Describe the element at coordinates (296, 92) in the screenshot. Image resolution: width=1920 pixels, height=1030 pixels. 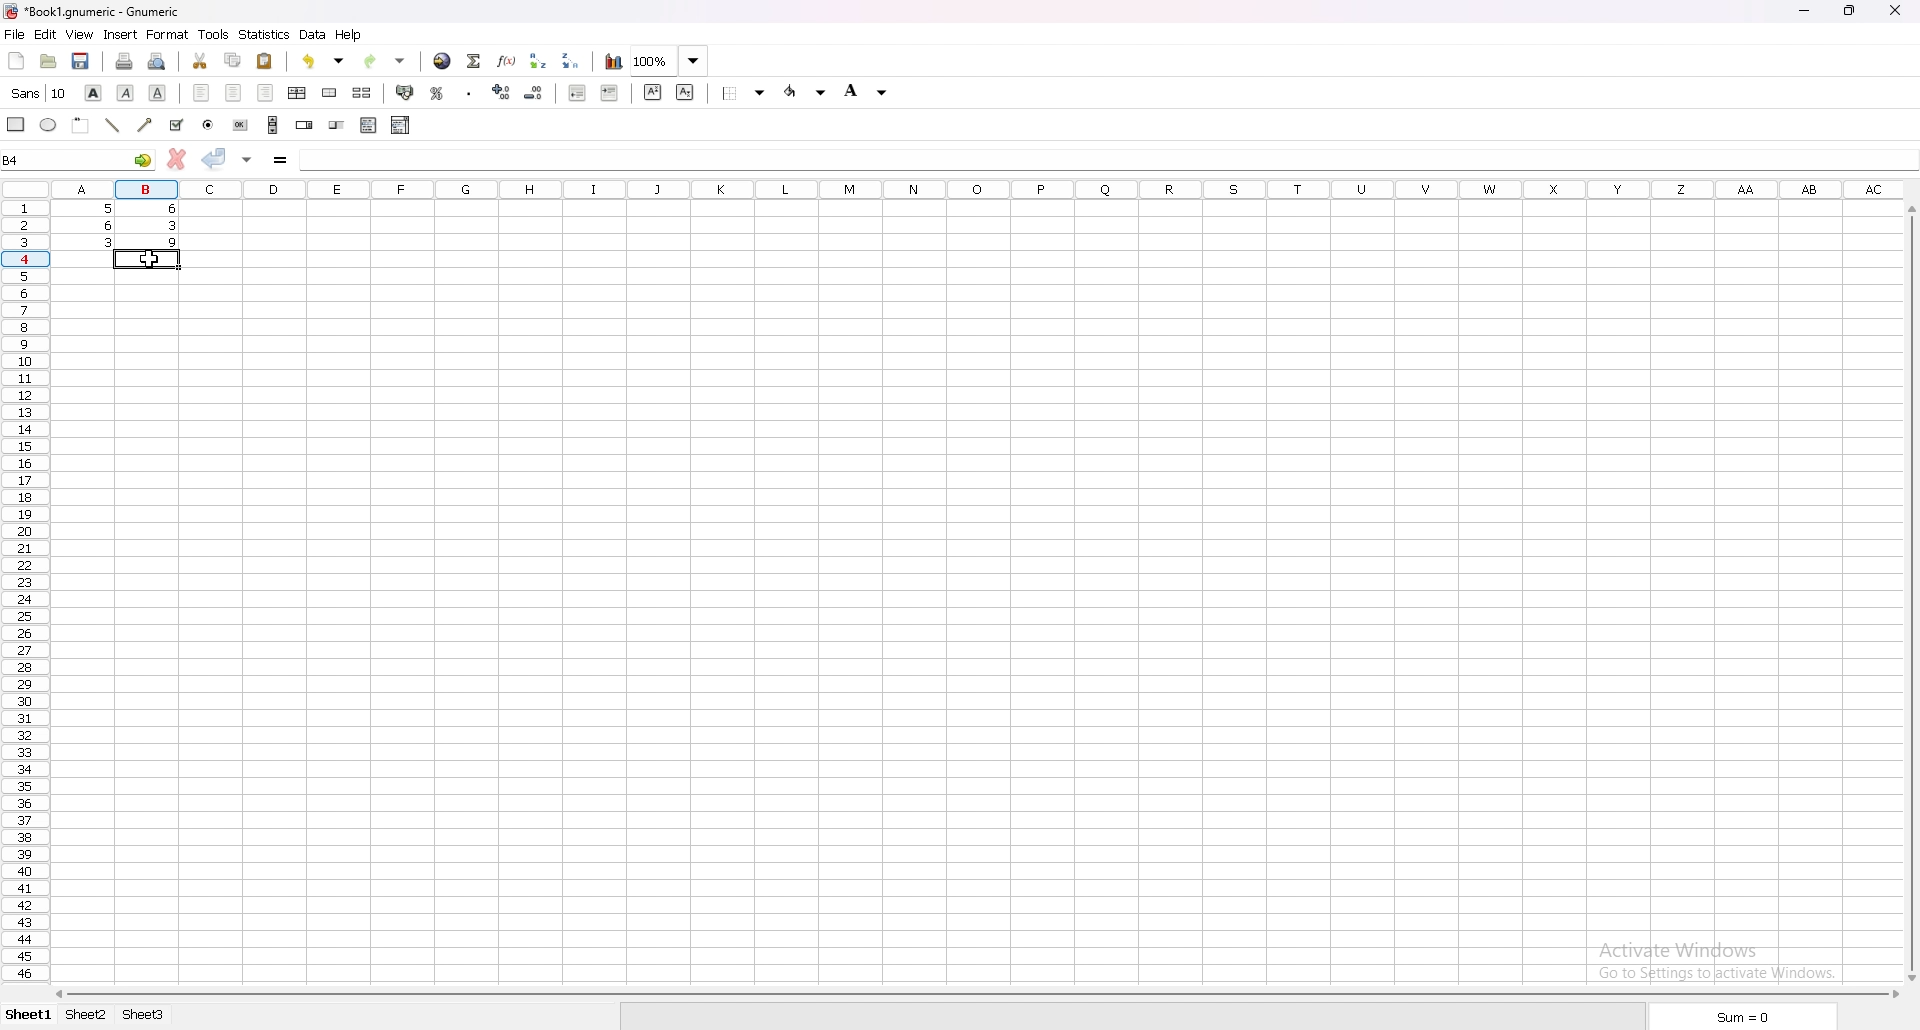
I see `center horizontally` at that location.